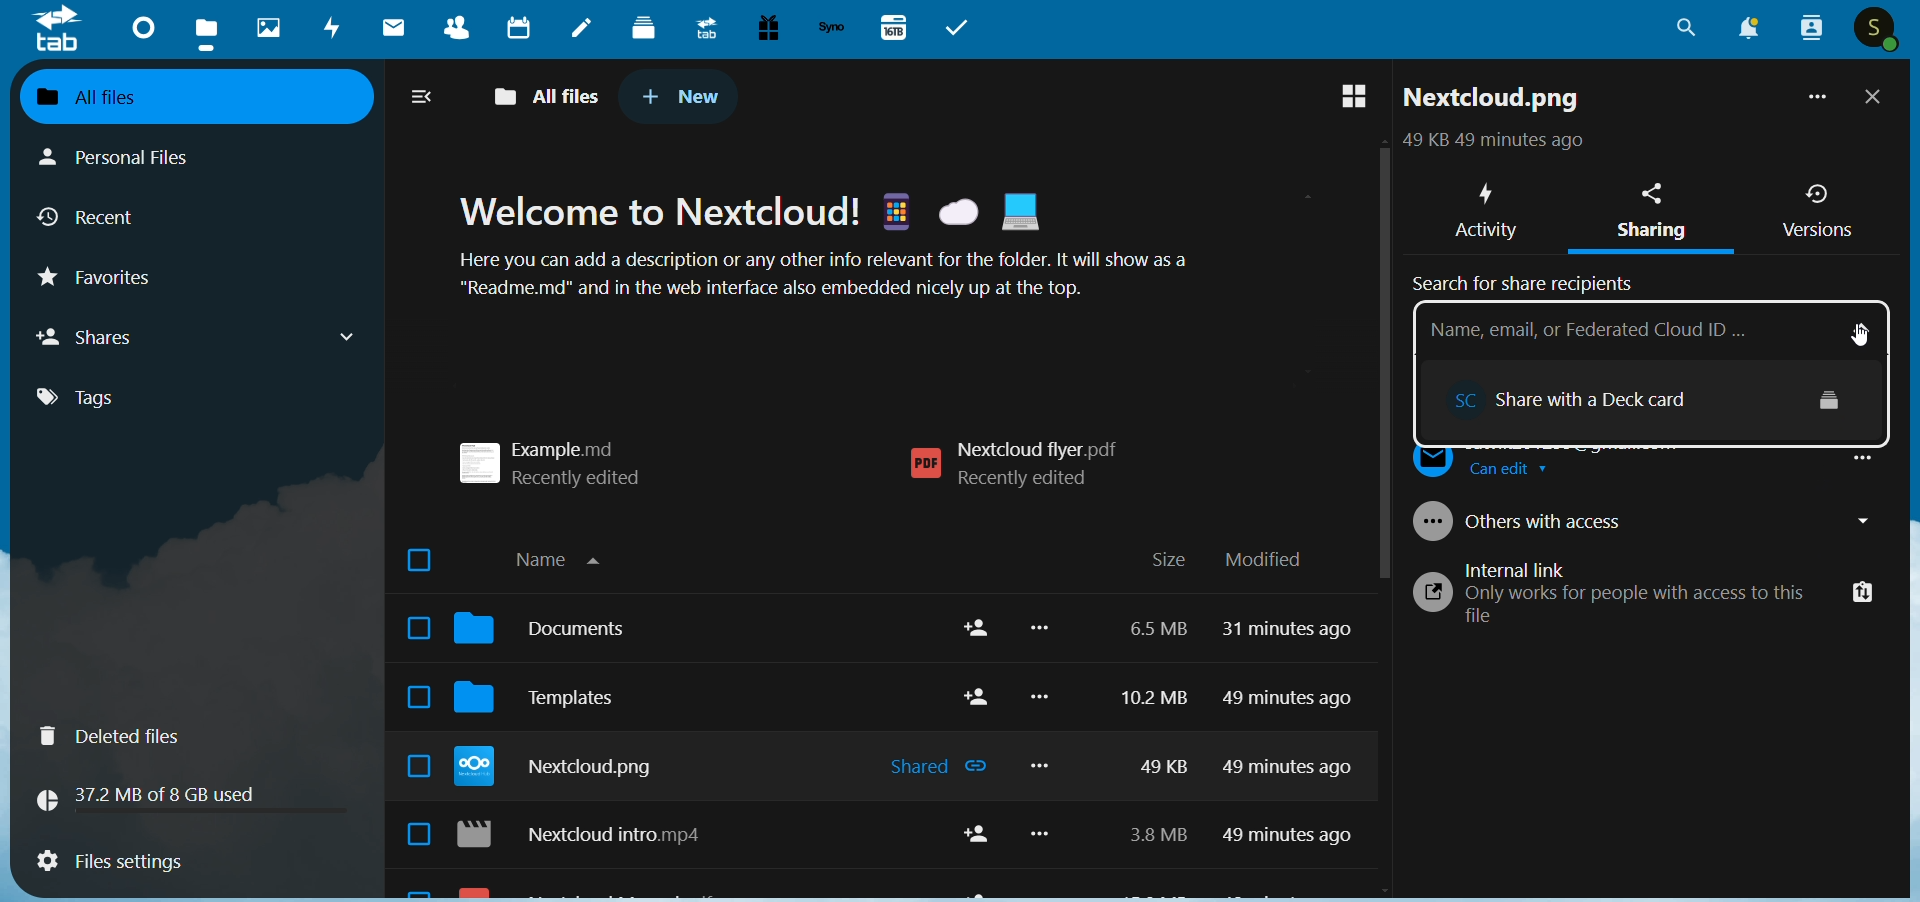  What do you see at coordinates (109, 864) in the screenshot?
I see `files setting` at bounding box center [109, 864].